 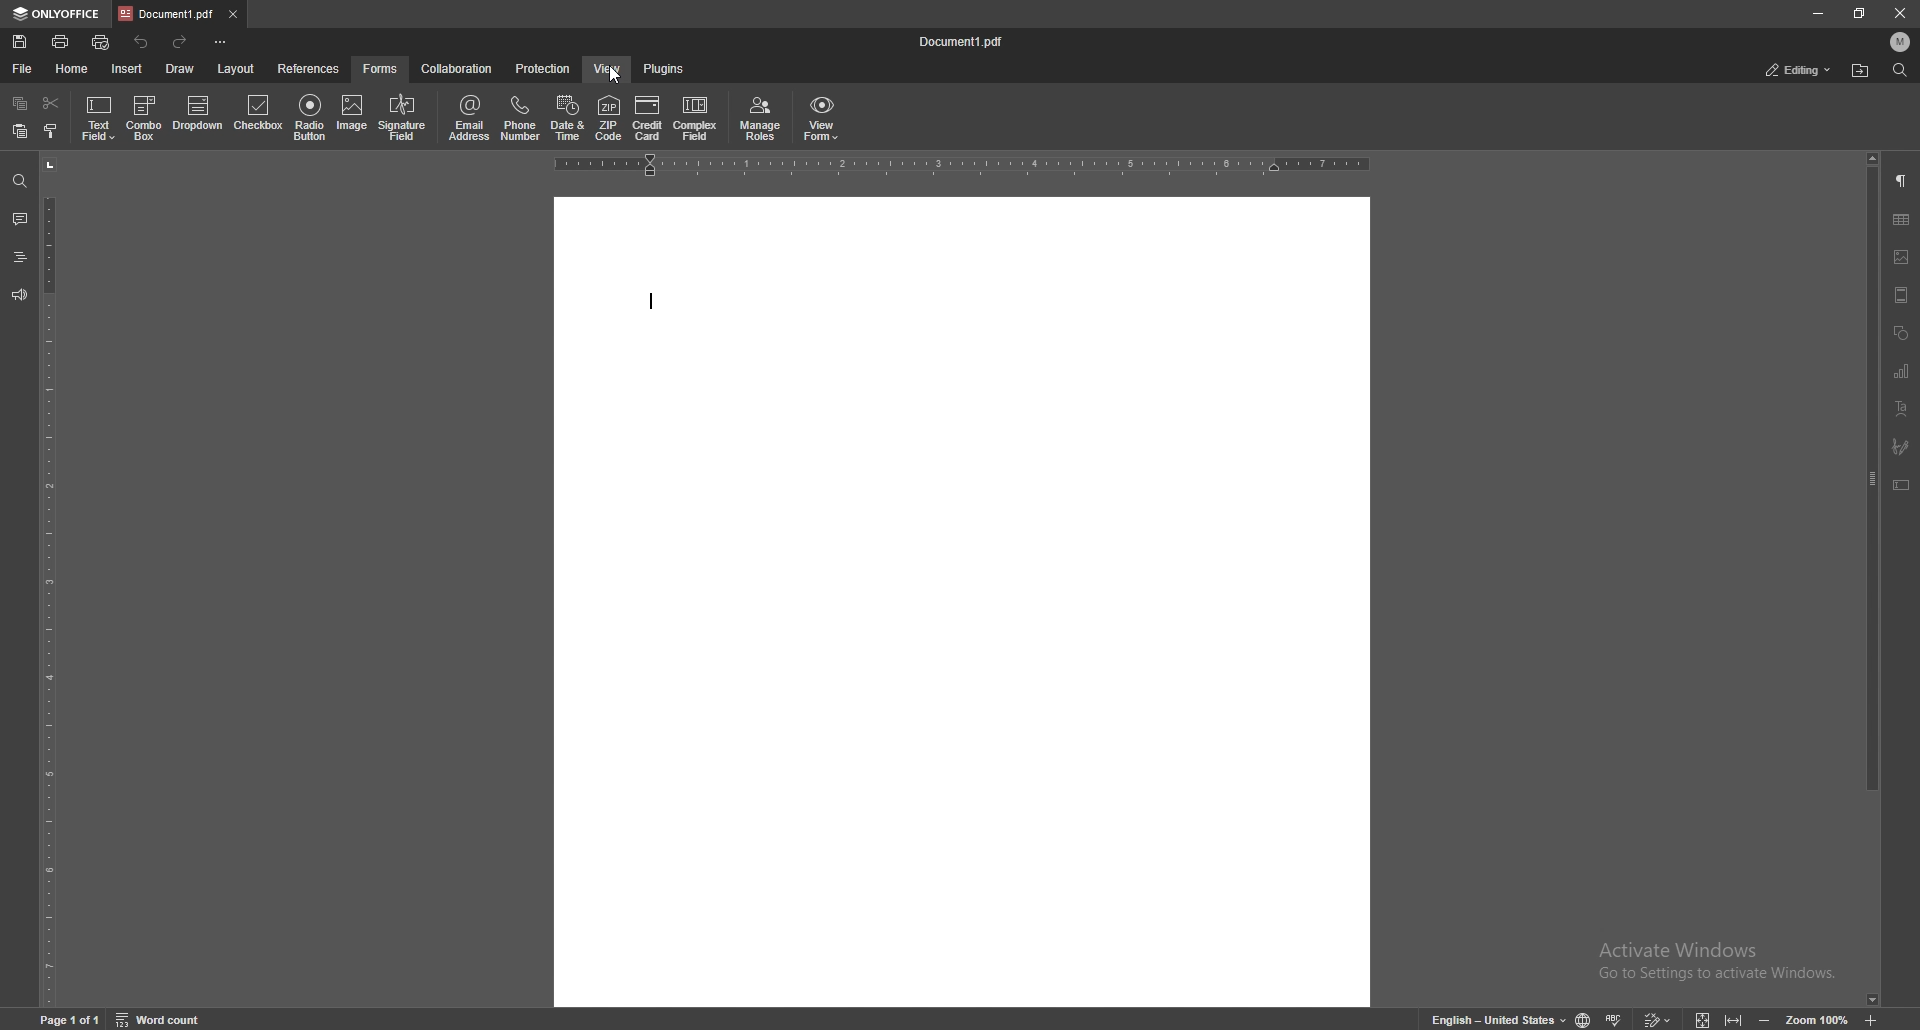 What do you see at coordinates (1585, 1018) in the screenshot?
I see `change doc language` at bounding box center [1585, 1018].